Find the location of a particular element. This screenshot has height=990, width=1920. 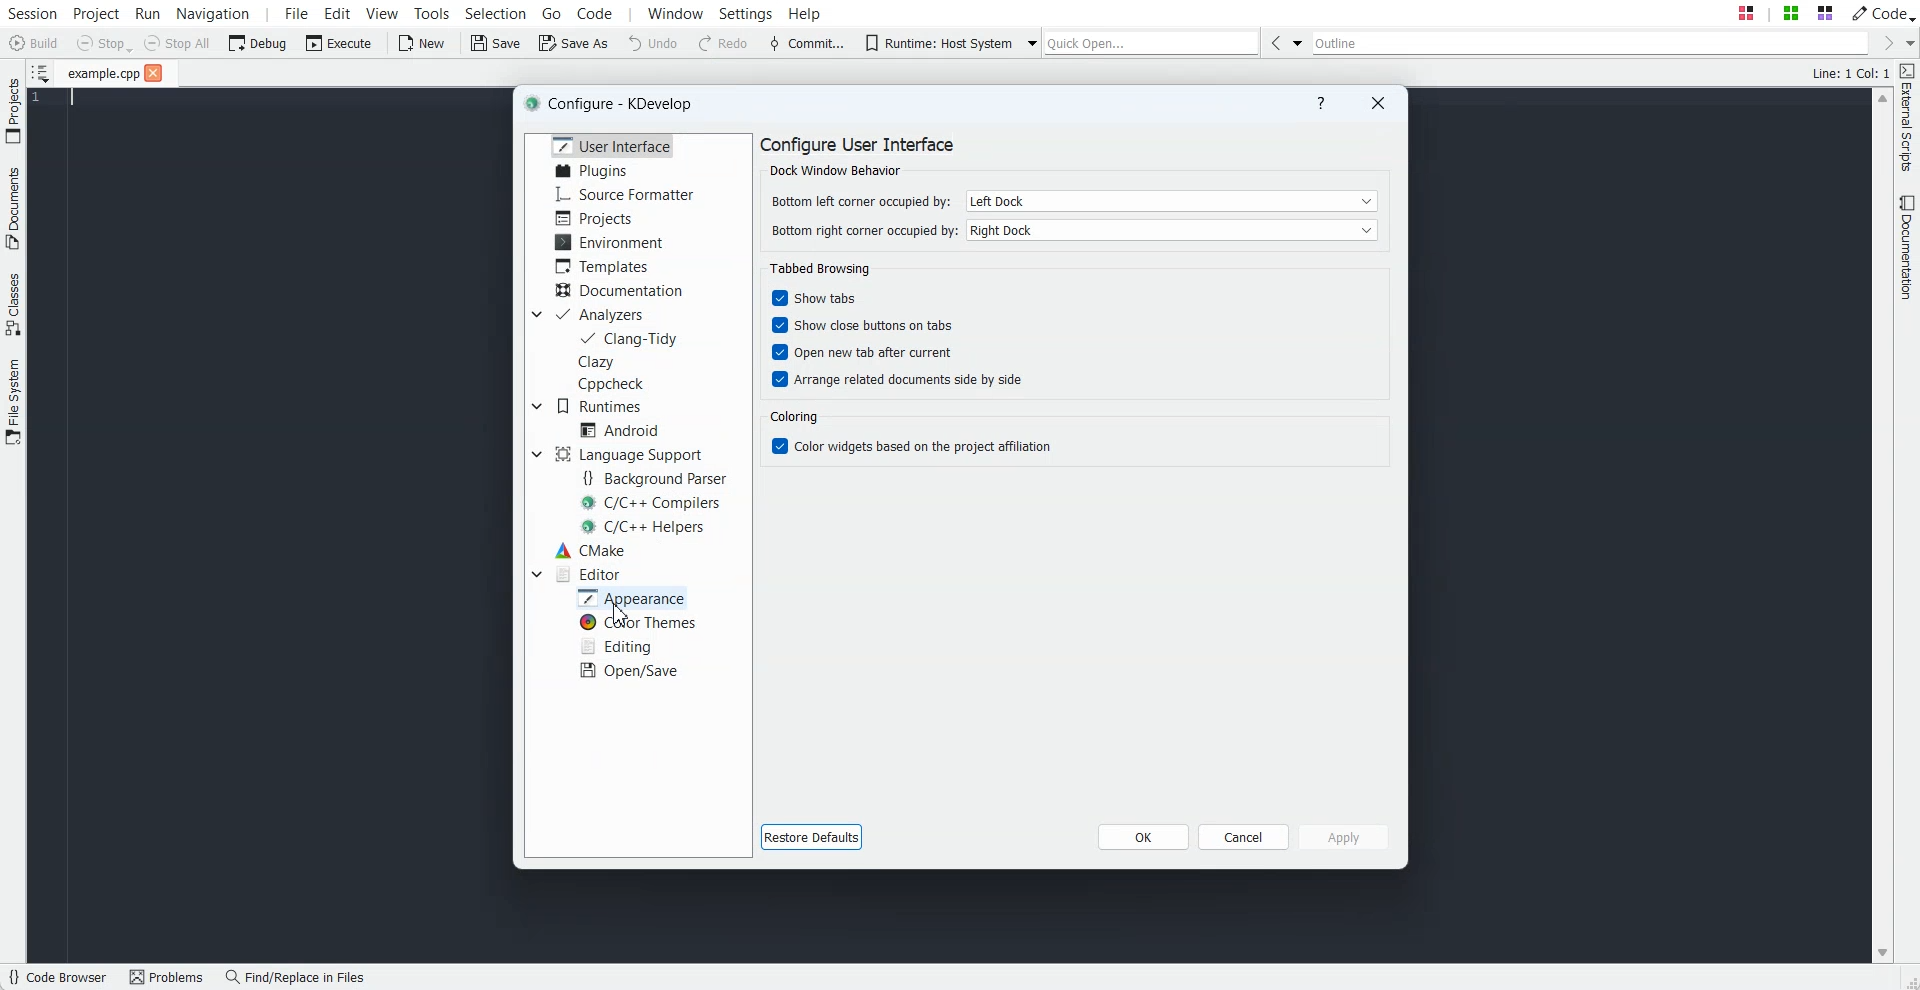

Close is located at coordinates (1375, 103).